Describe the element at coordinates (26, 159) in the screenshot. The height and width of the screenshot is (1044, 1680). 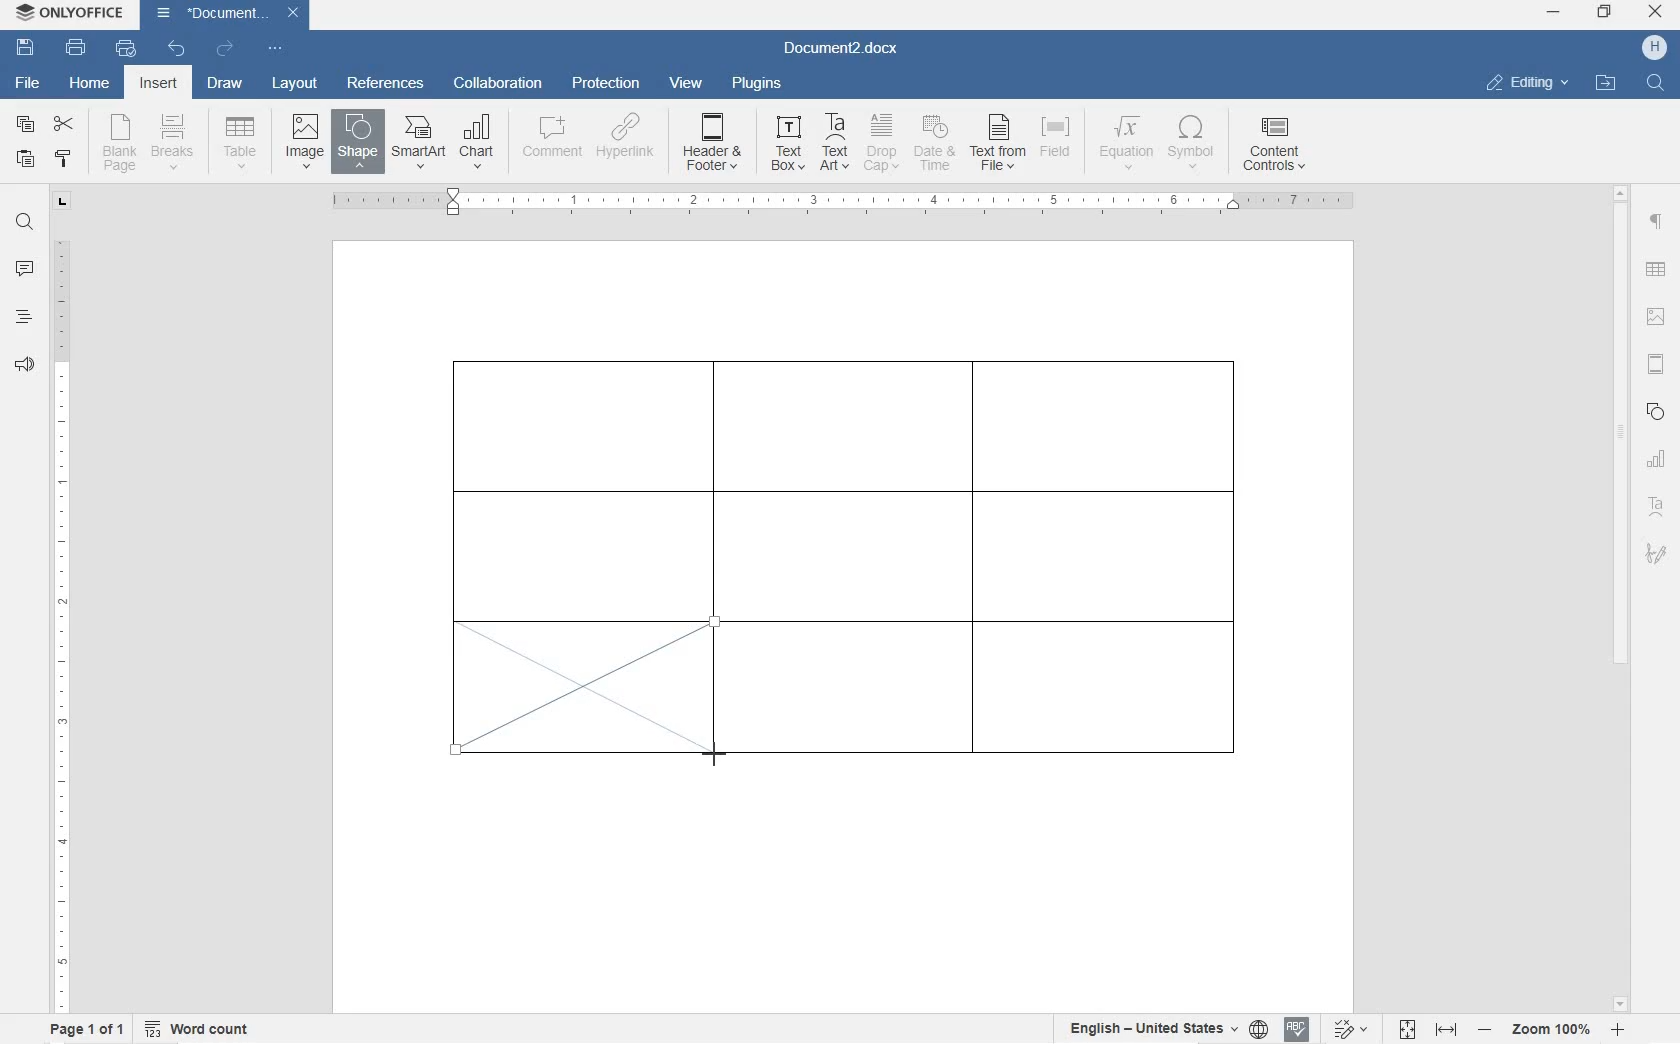
I see `paste` at that location.